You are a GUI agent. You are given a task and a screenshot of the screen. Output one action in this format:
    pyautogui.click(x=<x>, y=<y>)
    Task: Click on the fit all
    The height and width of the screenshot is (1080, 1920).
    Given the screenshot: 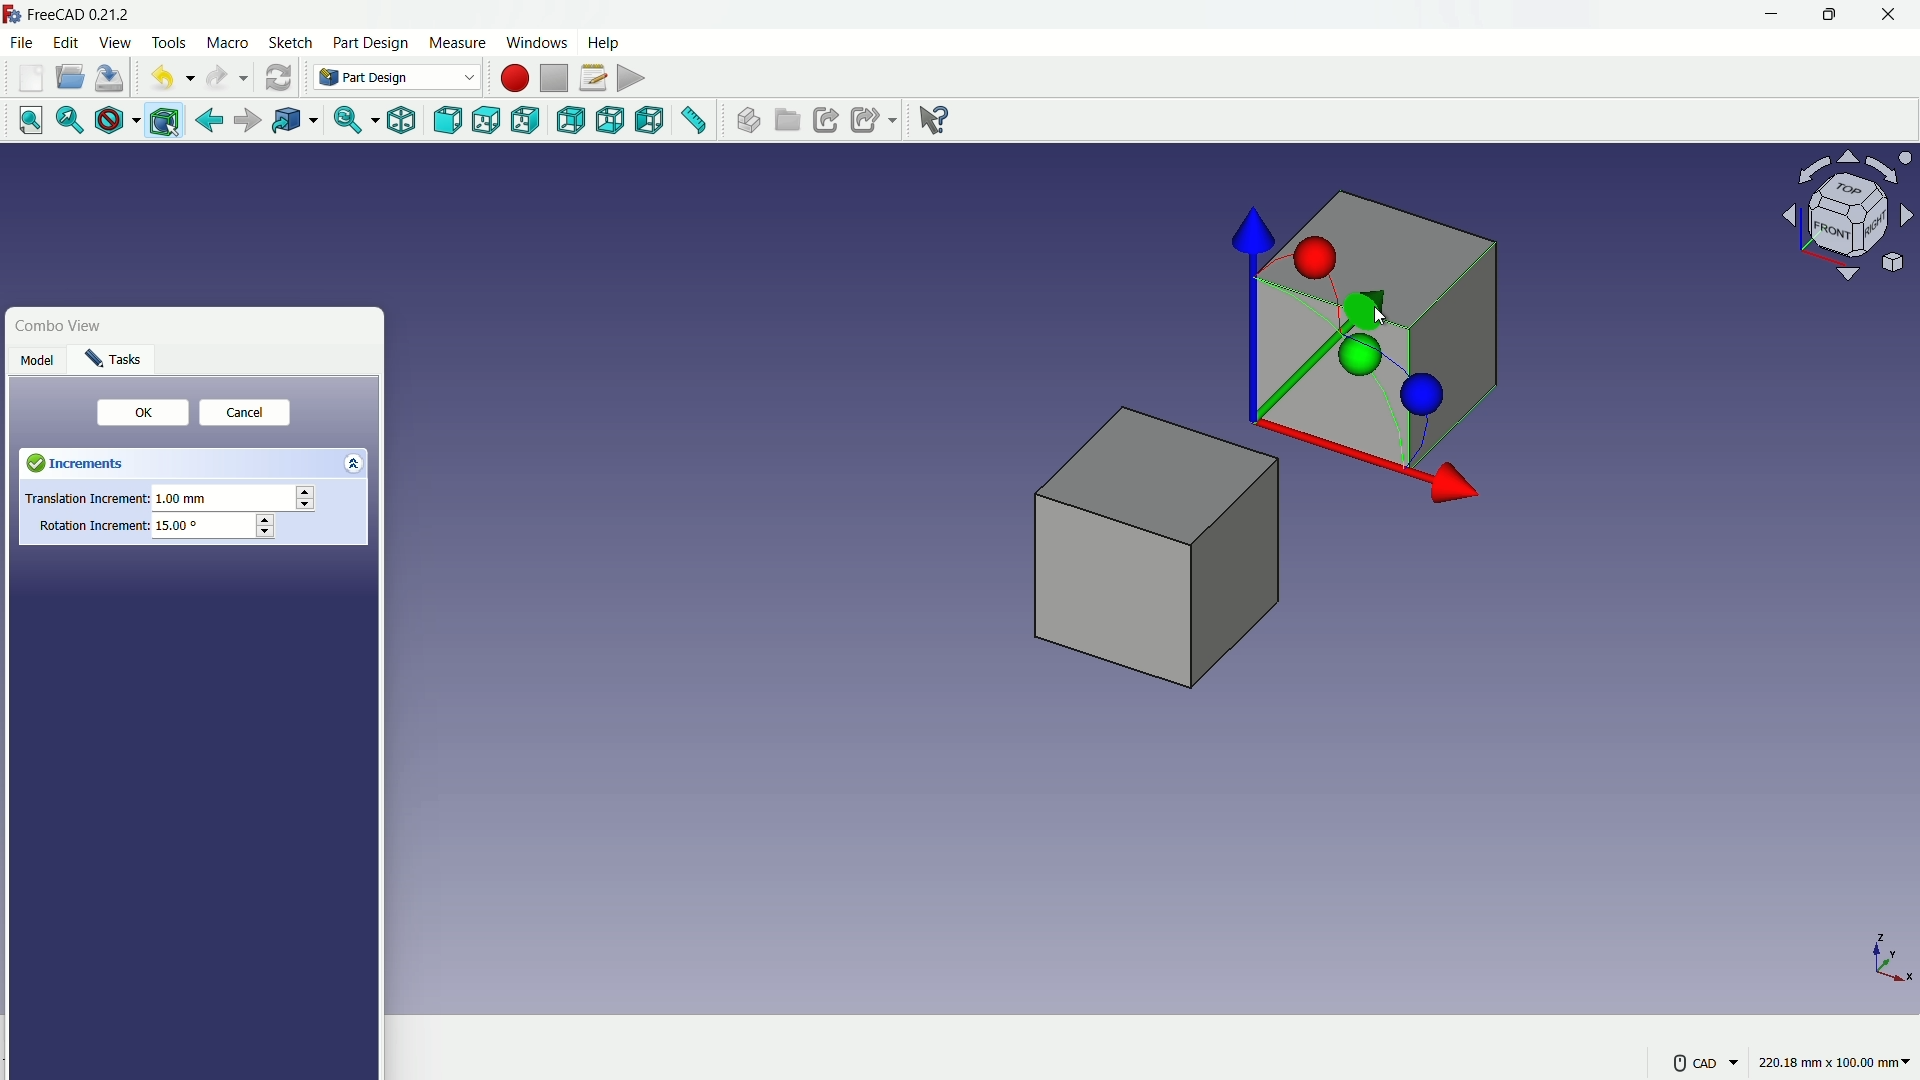 What is the action you would take?
    pyautogui.click(x=24, y=119)
    